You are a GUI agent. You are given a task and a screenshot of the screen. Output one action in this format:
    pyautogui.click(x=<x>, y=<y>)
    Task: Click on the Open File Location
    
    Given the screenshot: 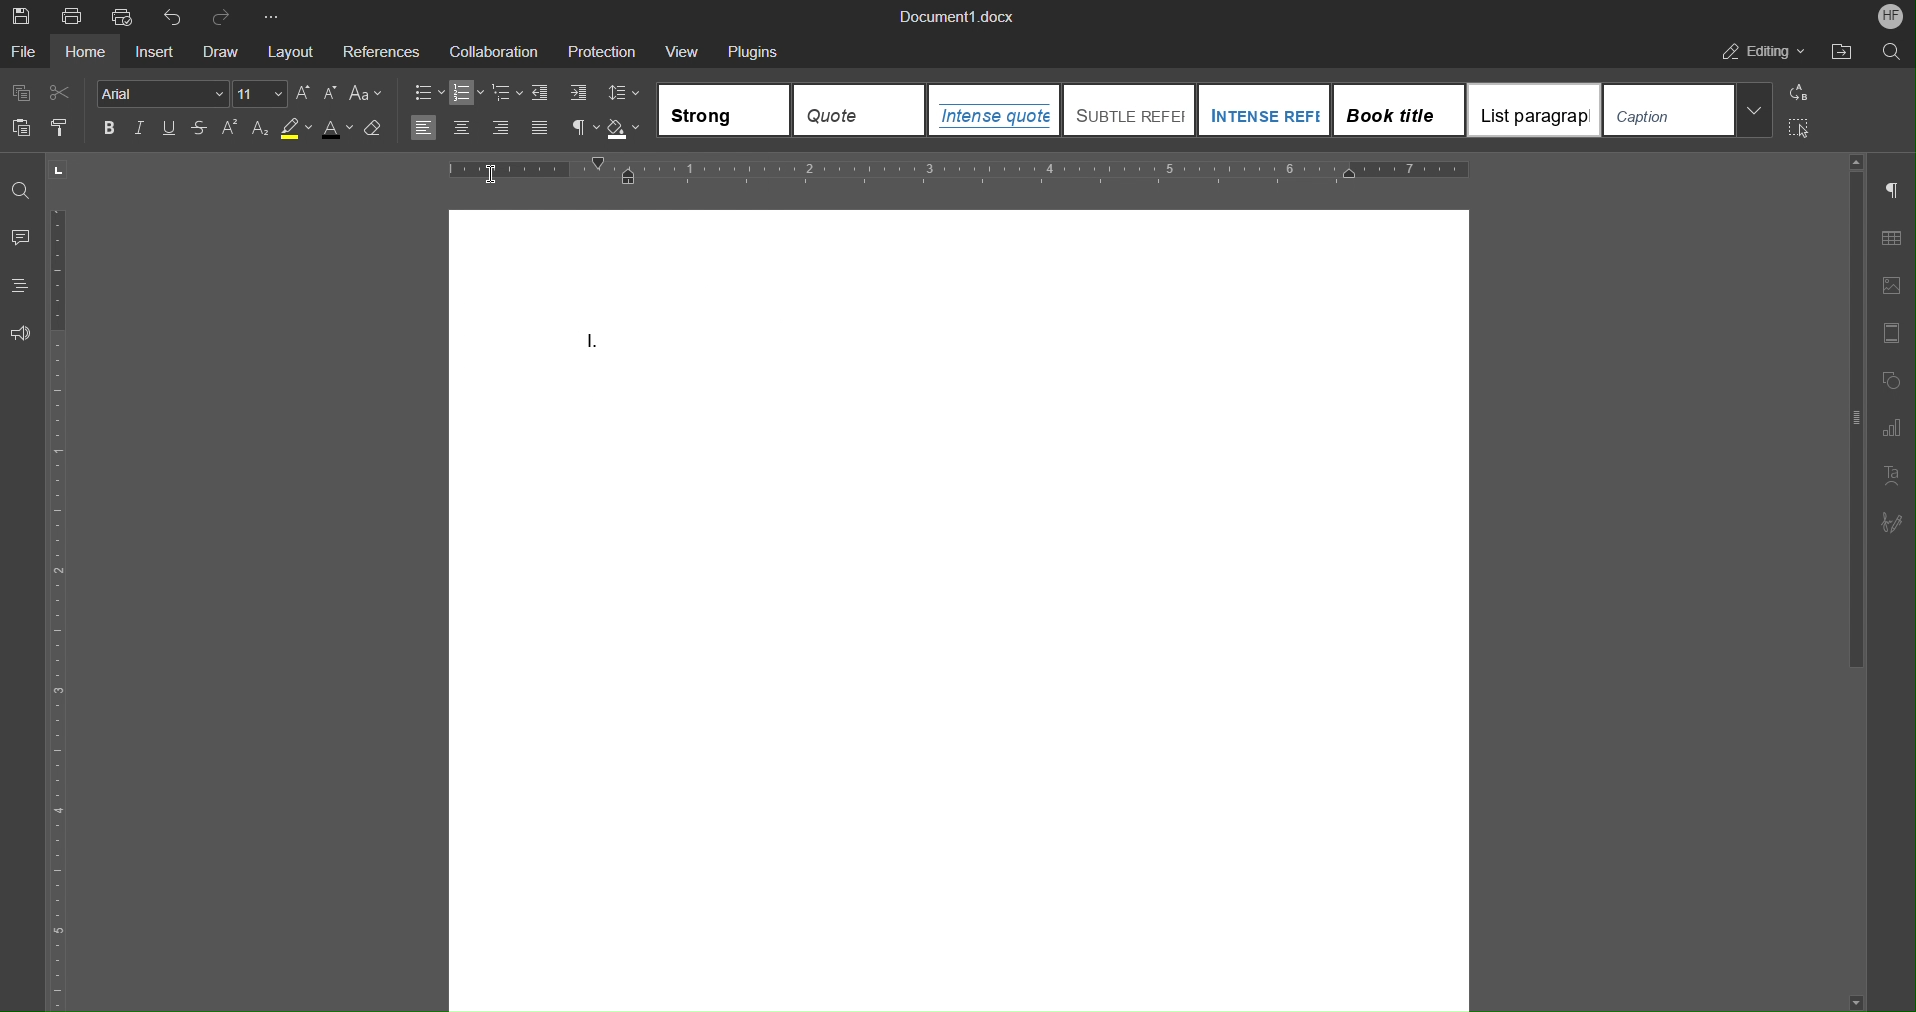 What is the action you would take?
    pyautogui.click(x=1839, y=53)
    